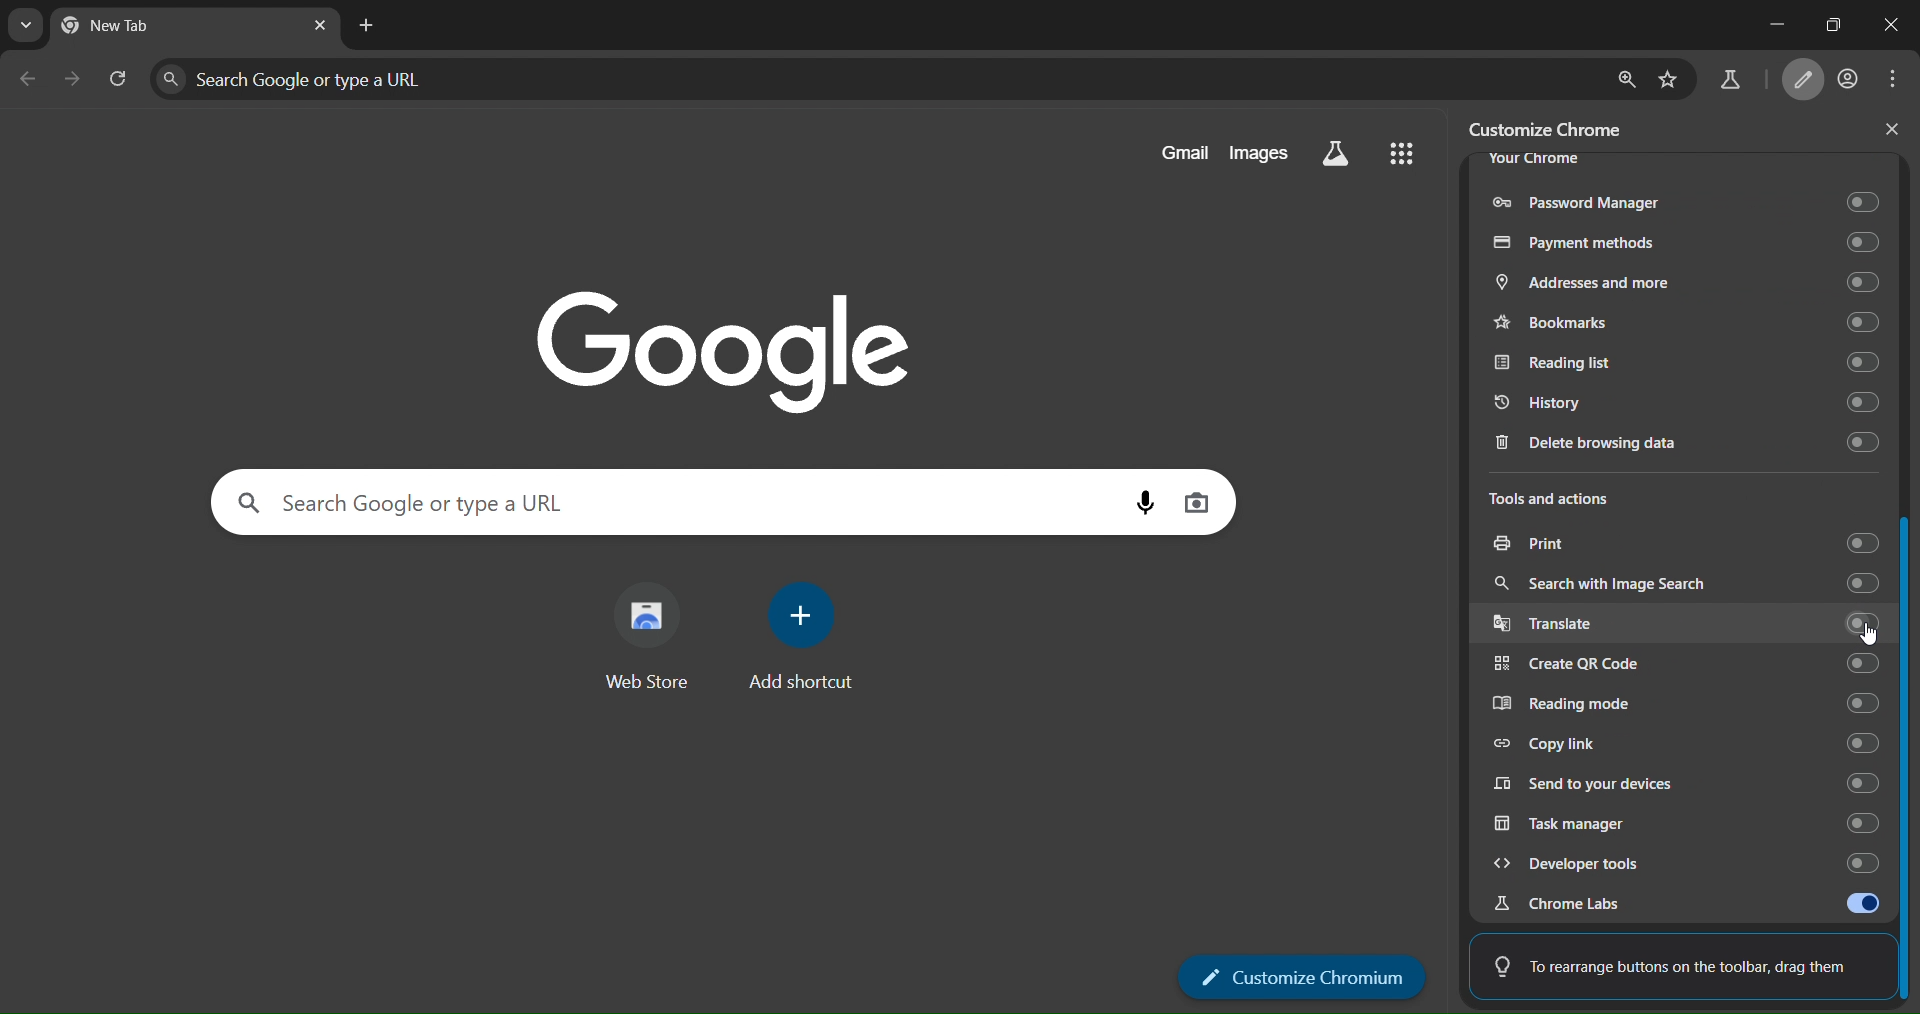 Image resolution: width=1920 pixels, height=1014 pixels. I want to click on To rearrange buttons on the toolbar, drag them, so click(1667, 966).